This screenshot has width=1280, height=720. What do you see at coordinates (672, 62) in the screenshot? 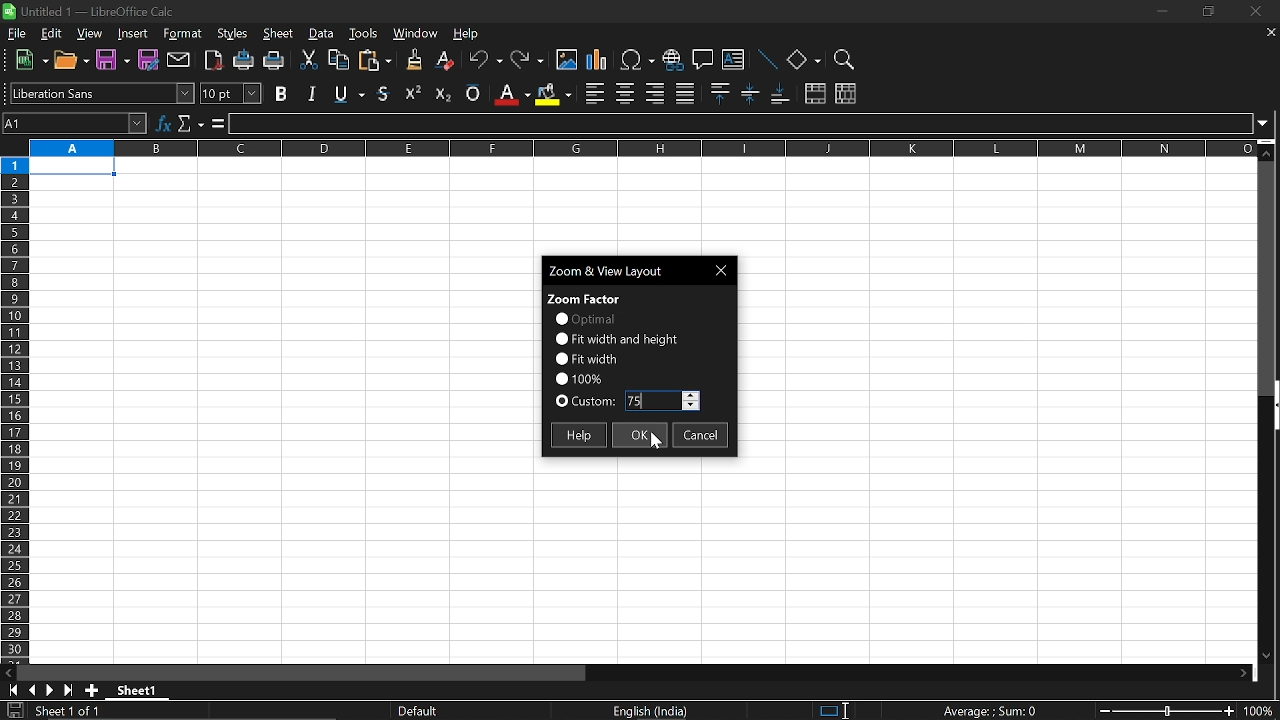
I see `insert hyperlink` at bounding box center [672, 62].